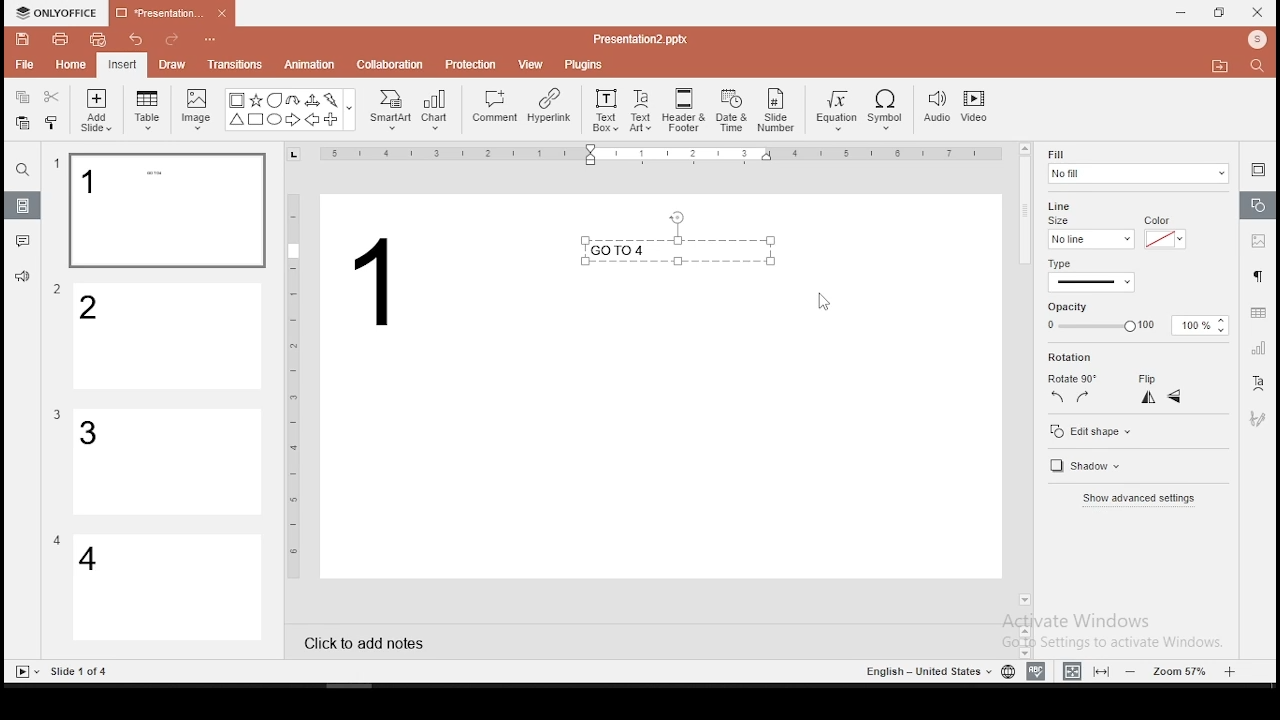  What do you see at coordinates (1253, 418) in the screenshot?
I see `` at bounding box center [1253, 418].